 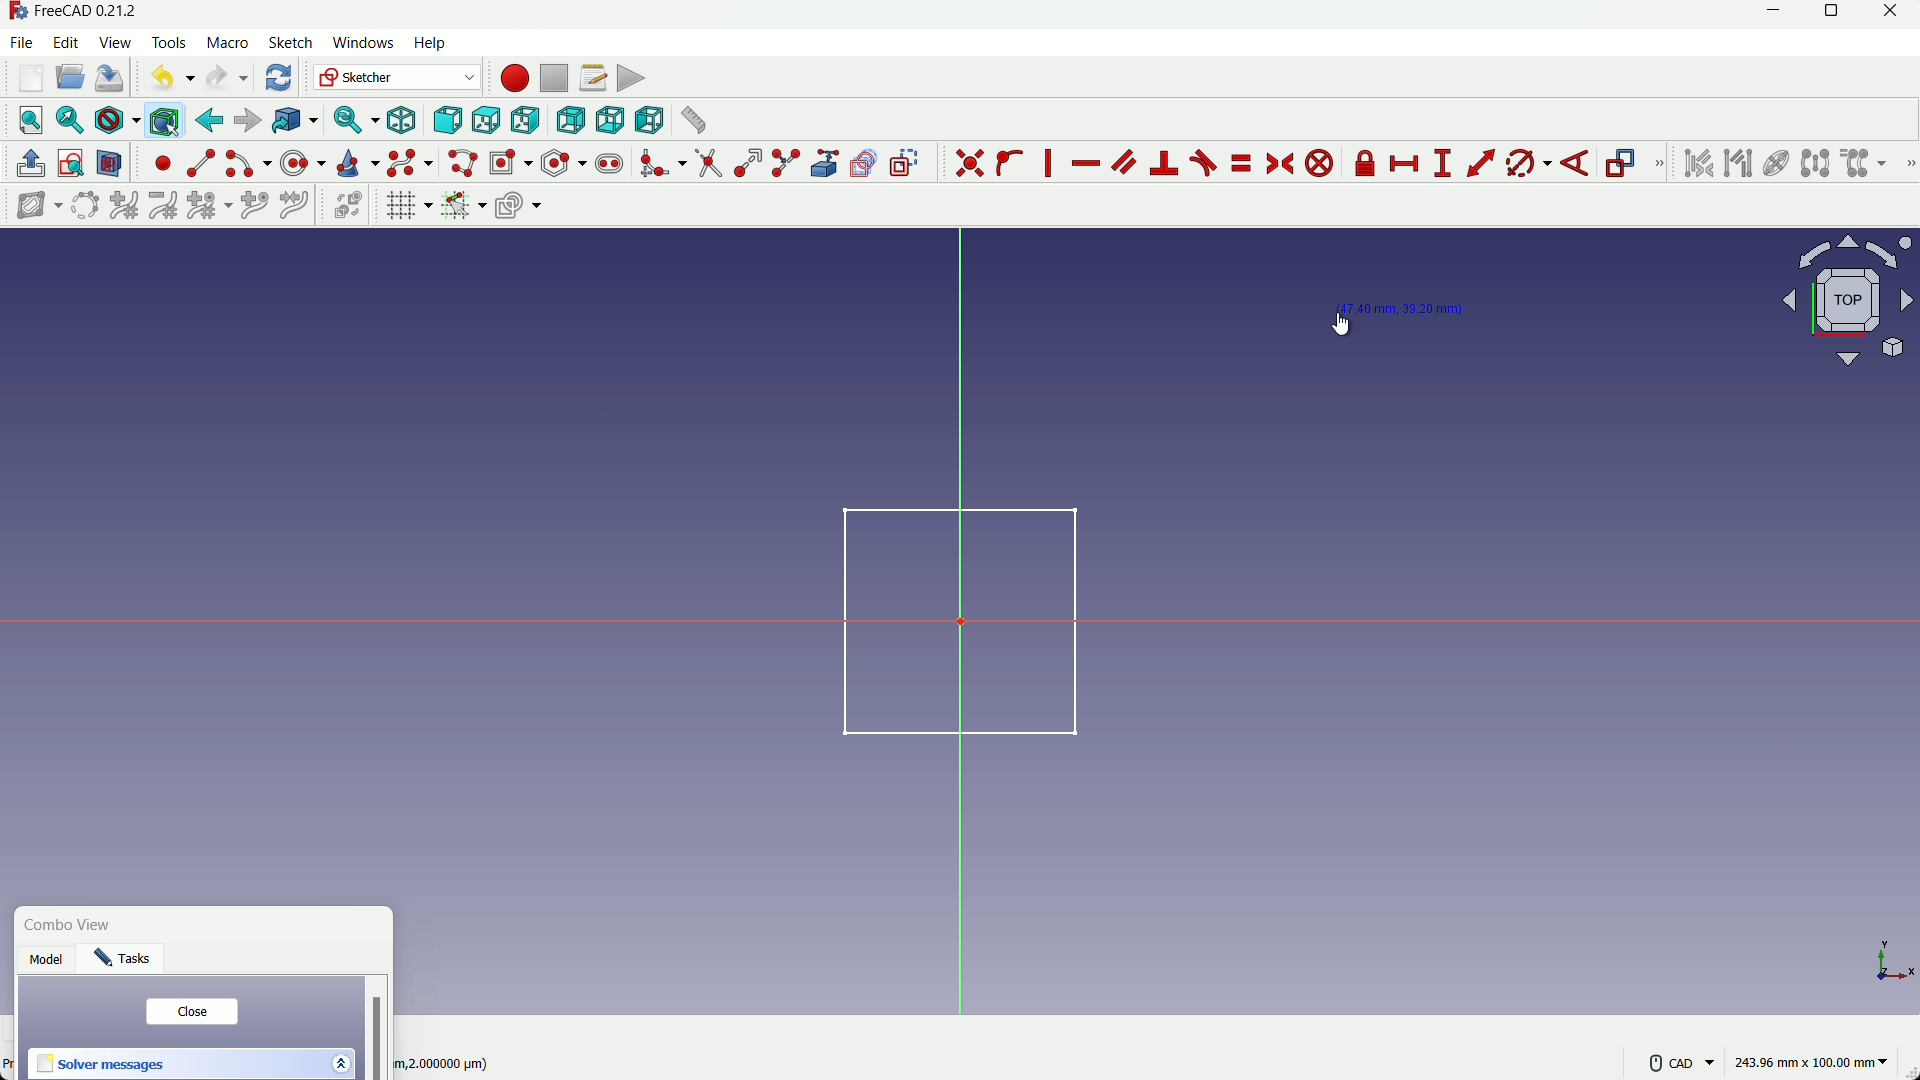 I want to click on join curves, so click(x=299, y=203).